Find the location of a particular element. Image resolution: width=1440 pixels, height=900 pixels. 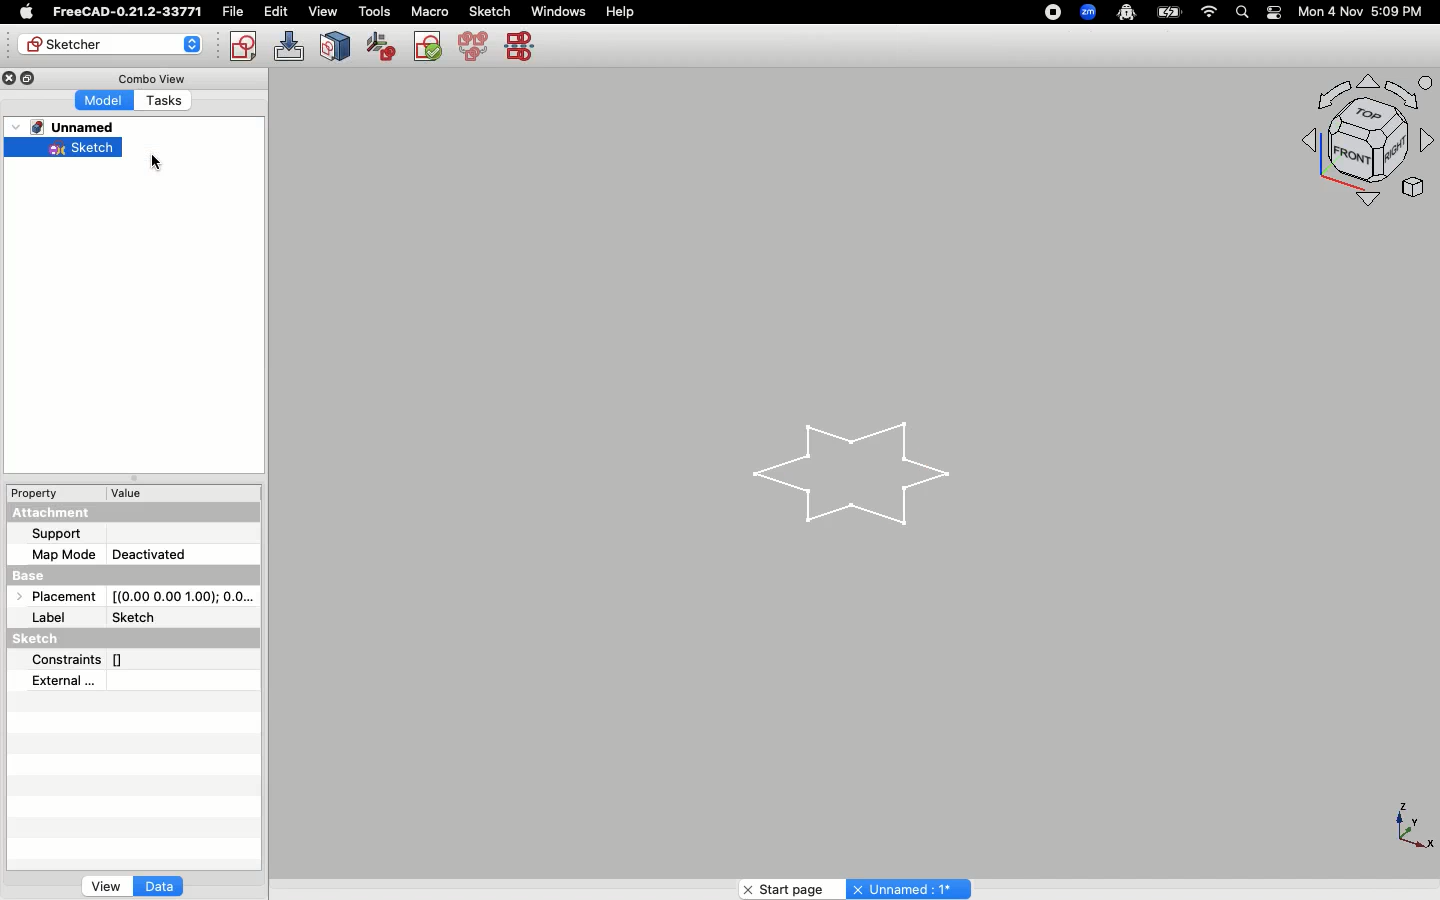

Label is located at coordinates (50, 617).